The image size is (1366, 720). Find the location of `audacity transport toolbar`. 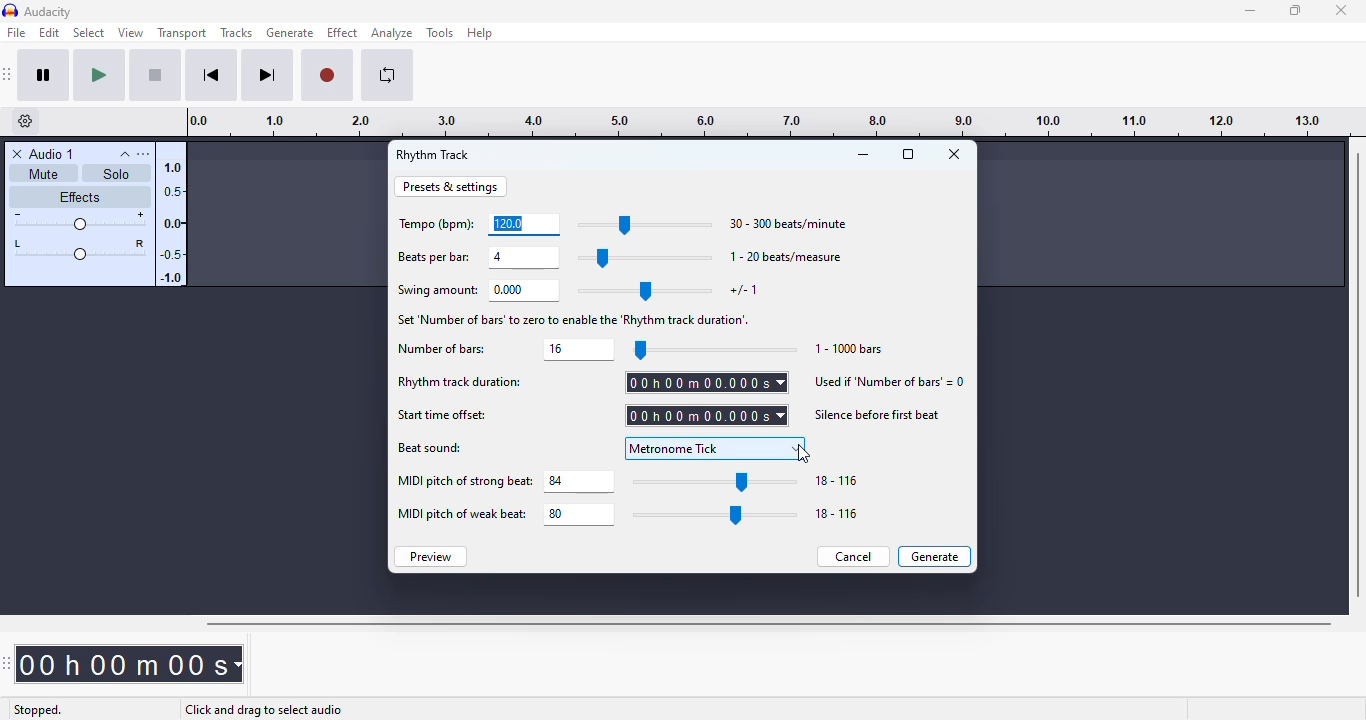

audacity transport toolbar is located at coordinates (8, 75).